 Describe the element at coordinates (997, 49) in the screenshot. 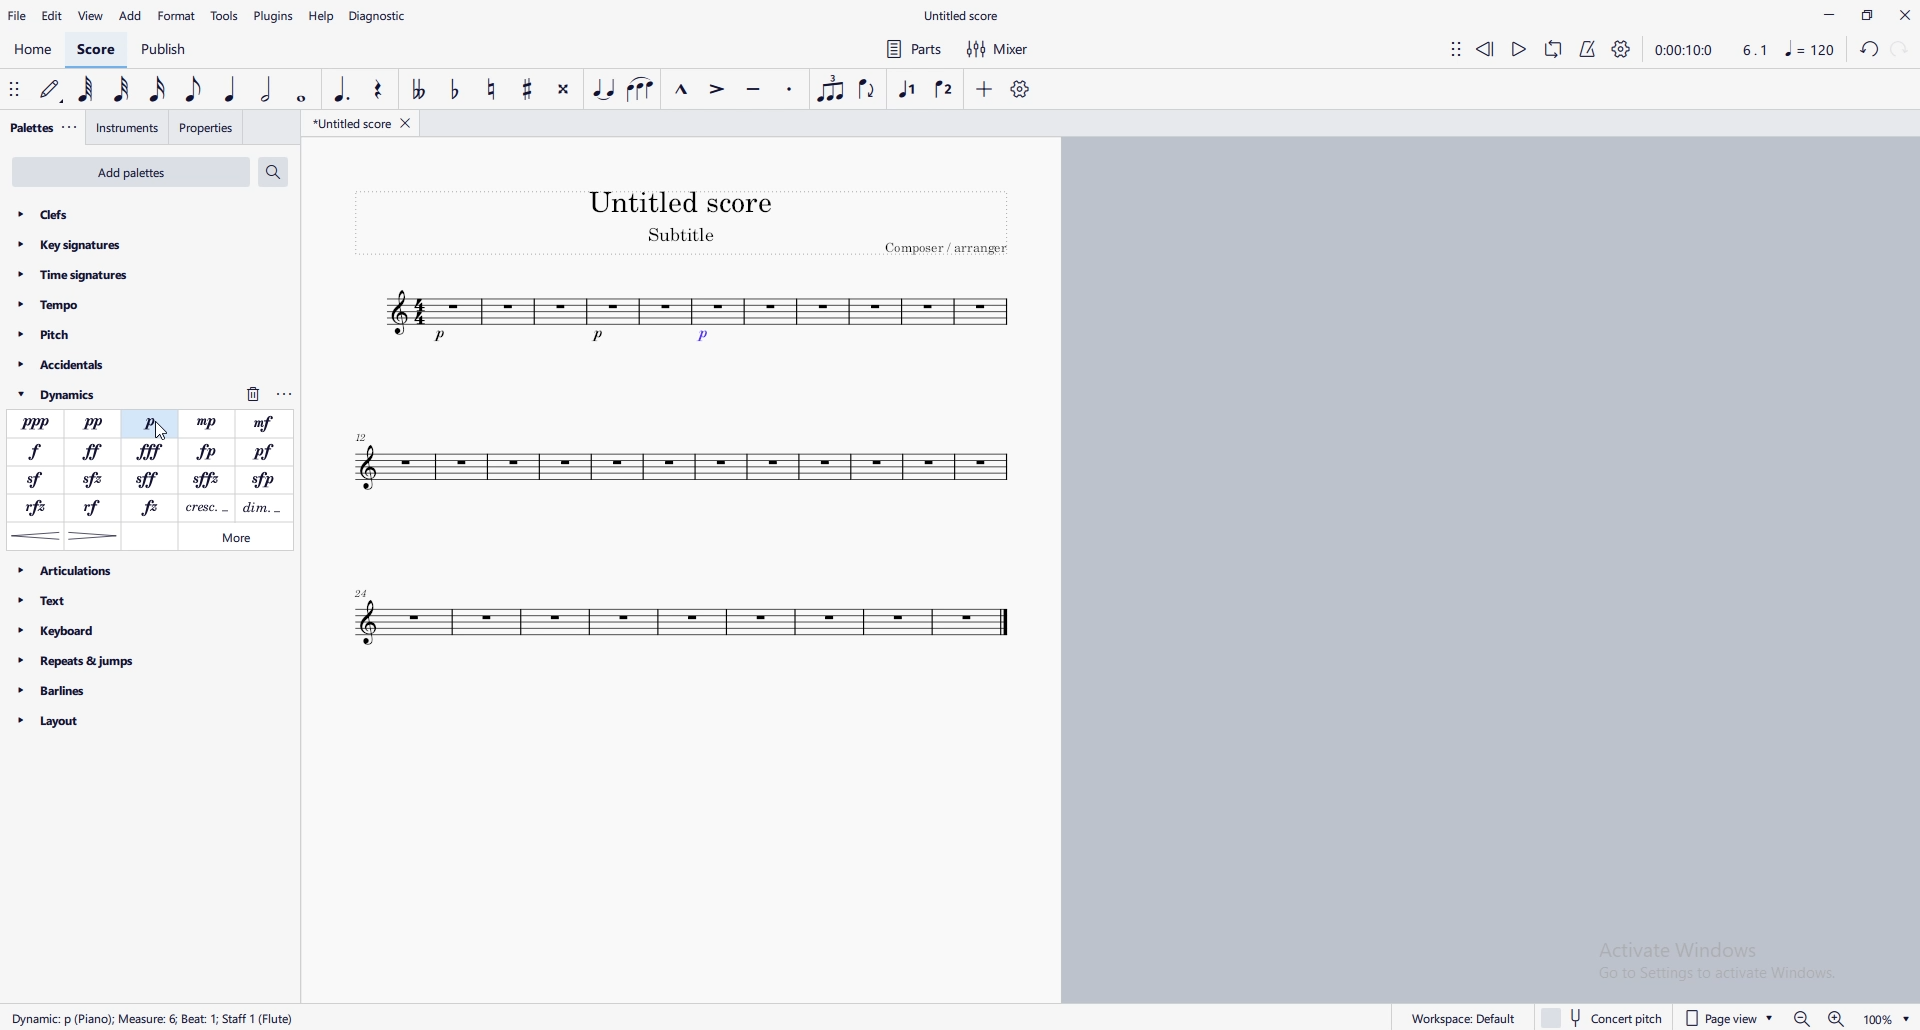

I see `mixer` at that location.